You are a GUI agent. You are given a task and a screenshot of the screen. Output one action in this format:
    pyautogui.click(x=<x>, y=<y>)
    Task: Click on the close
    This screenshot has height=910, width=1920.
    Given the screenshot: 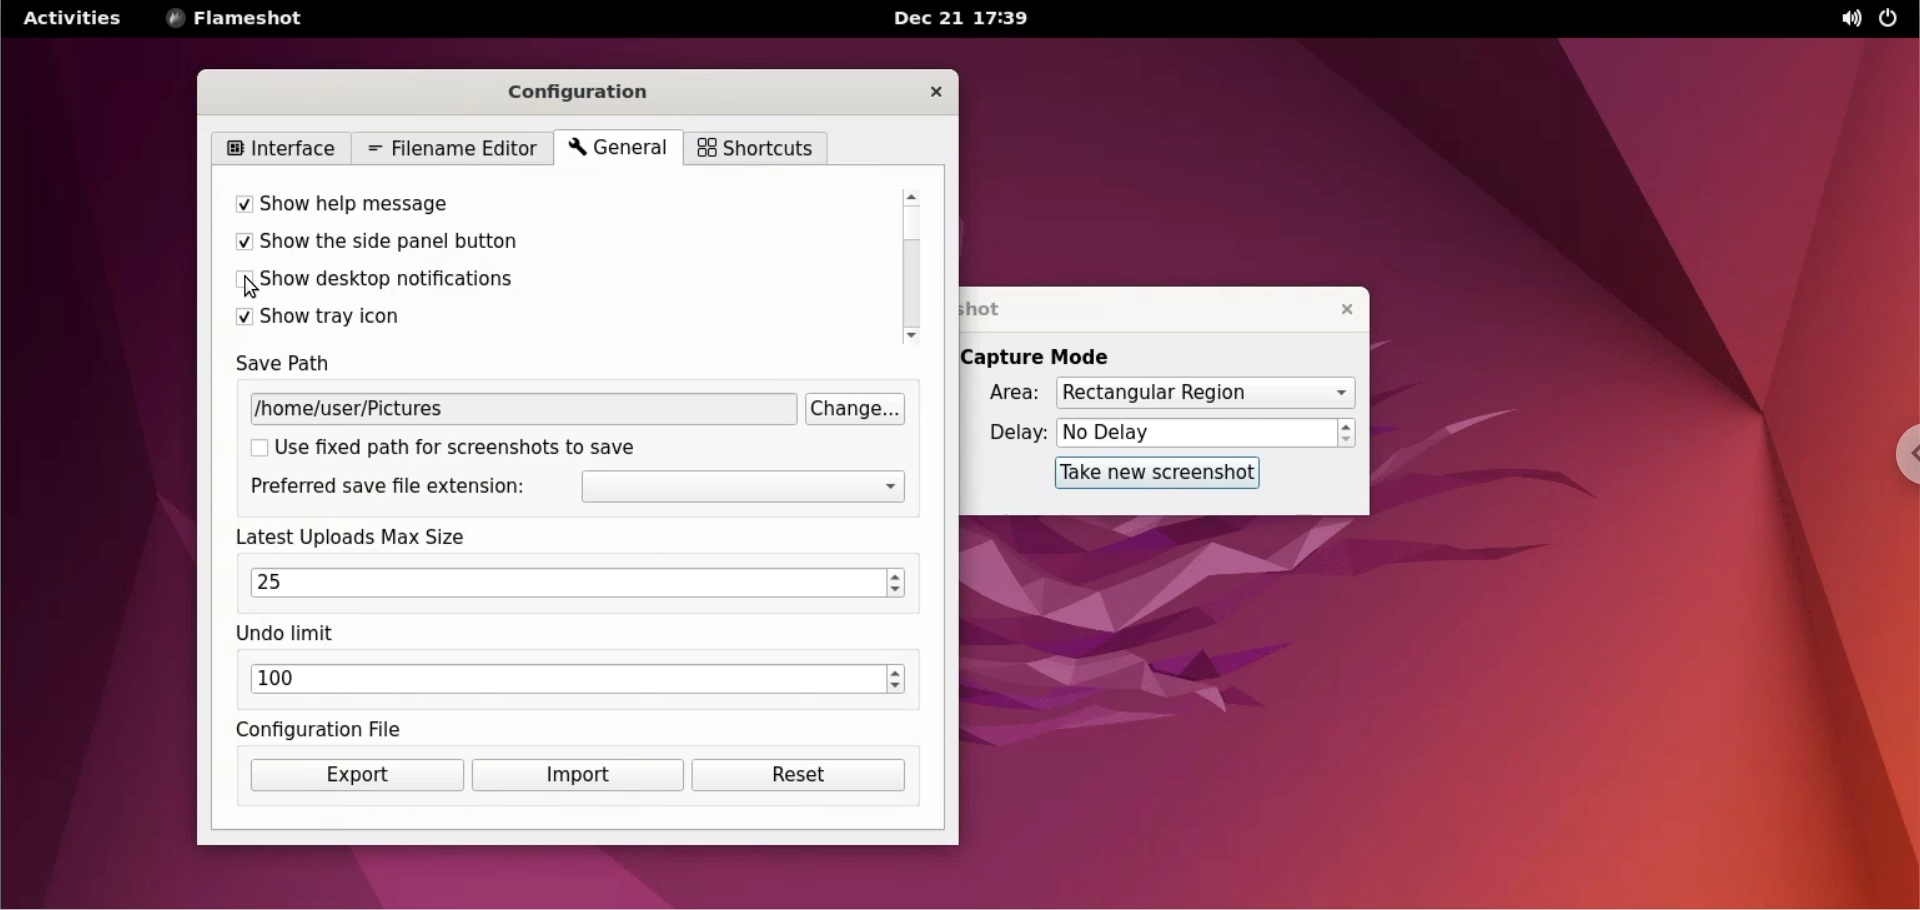 What is the action you would take?
    pyautogui.click(x=937, y=92)
    